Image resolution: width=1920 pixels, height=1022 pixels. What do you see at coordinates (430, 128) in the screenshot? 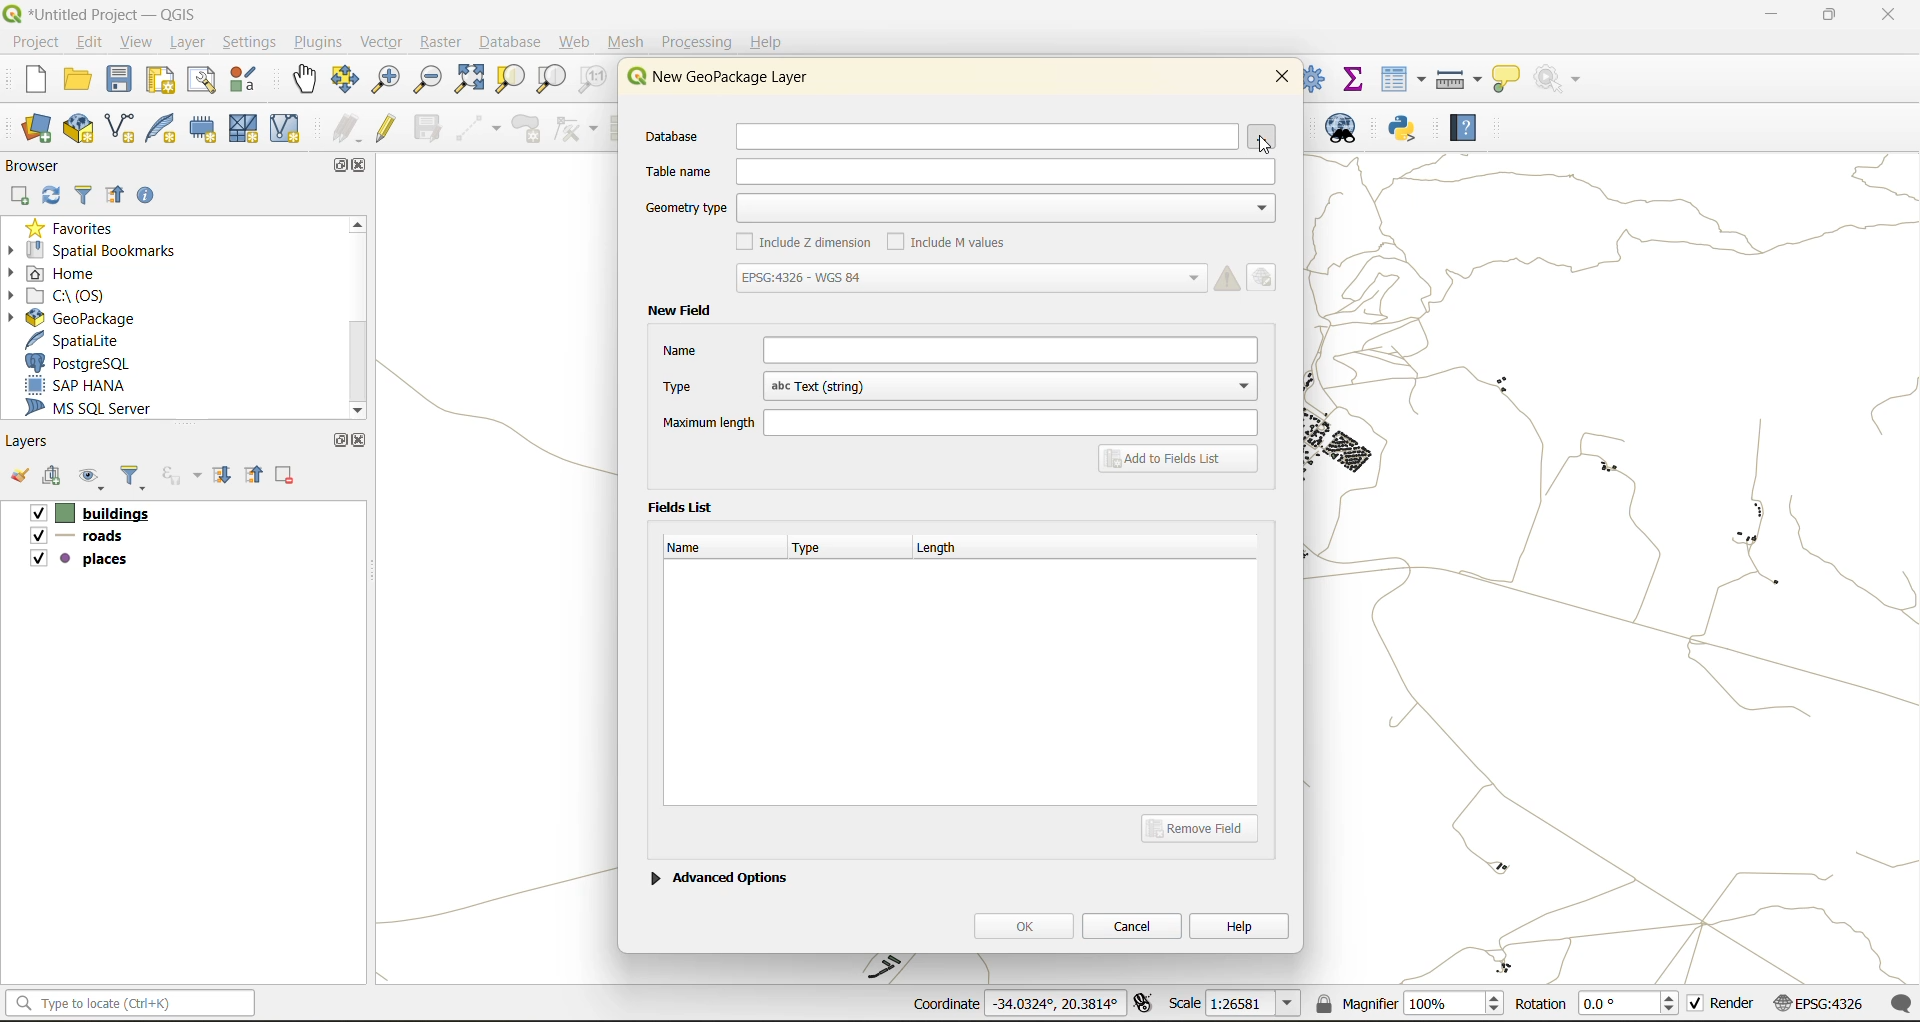
I see `save edits` at bounding box center [430, 128].